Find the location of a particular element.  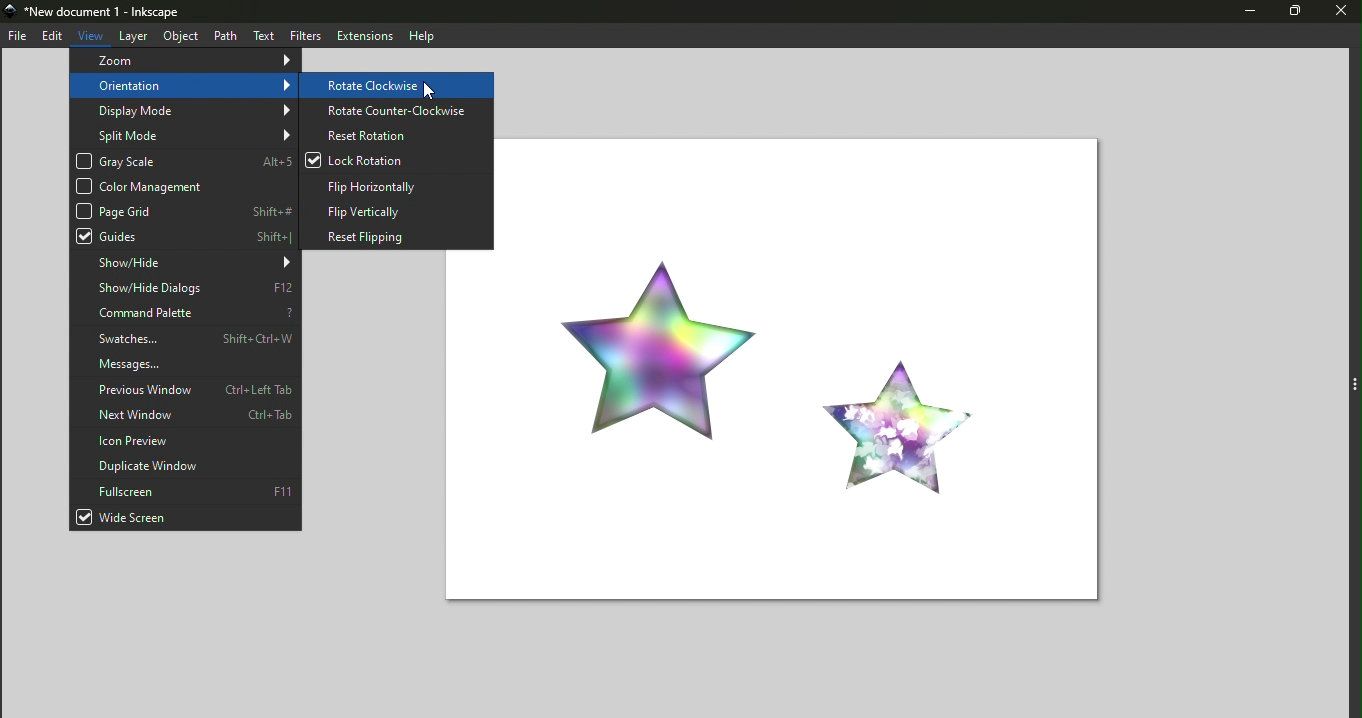

Extensions is located at coordinates (362, 35).